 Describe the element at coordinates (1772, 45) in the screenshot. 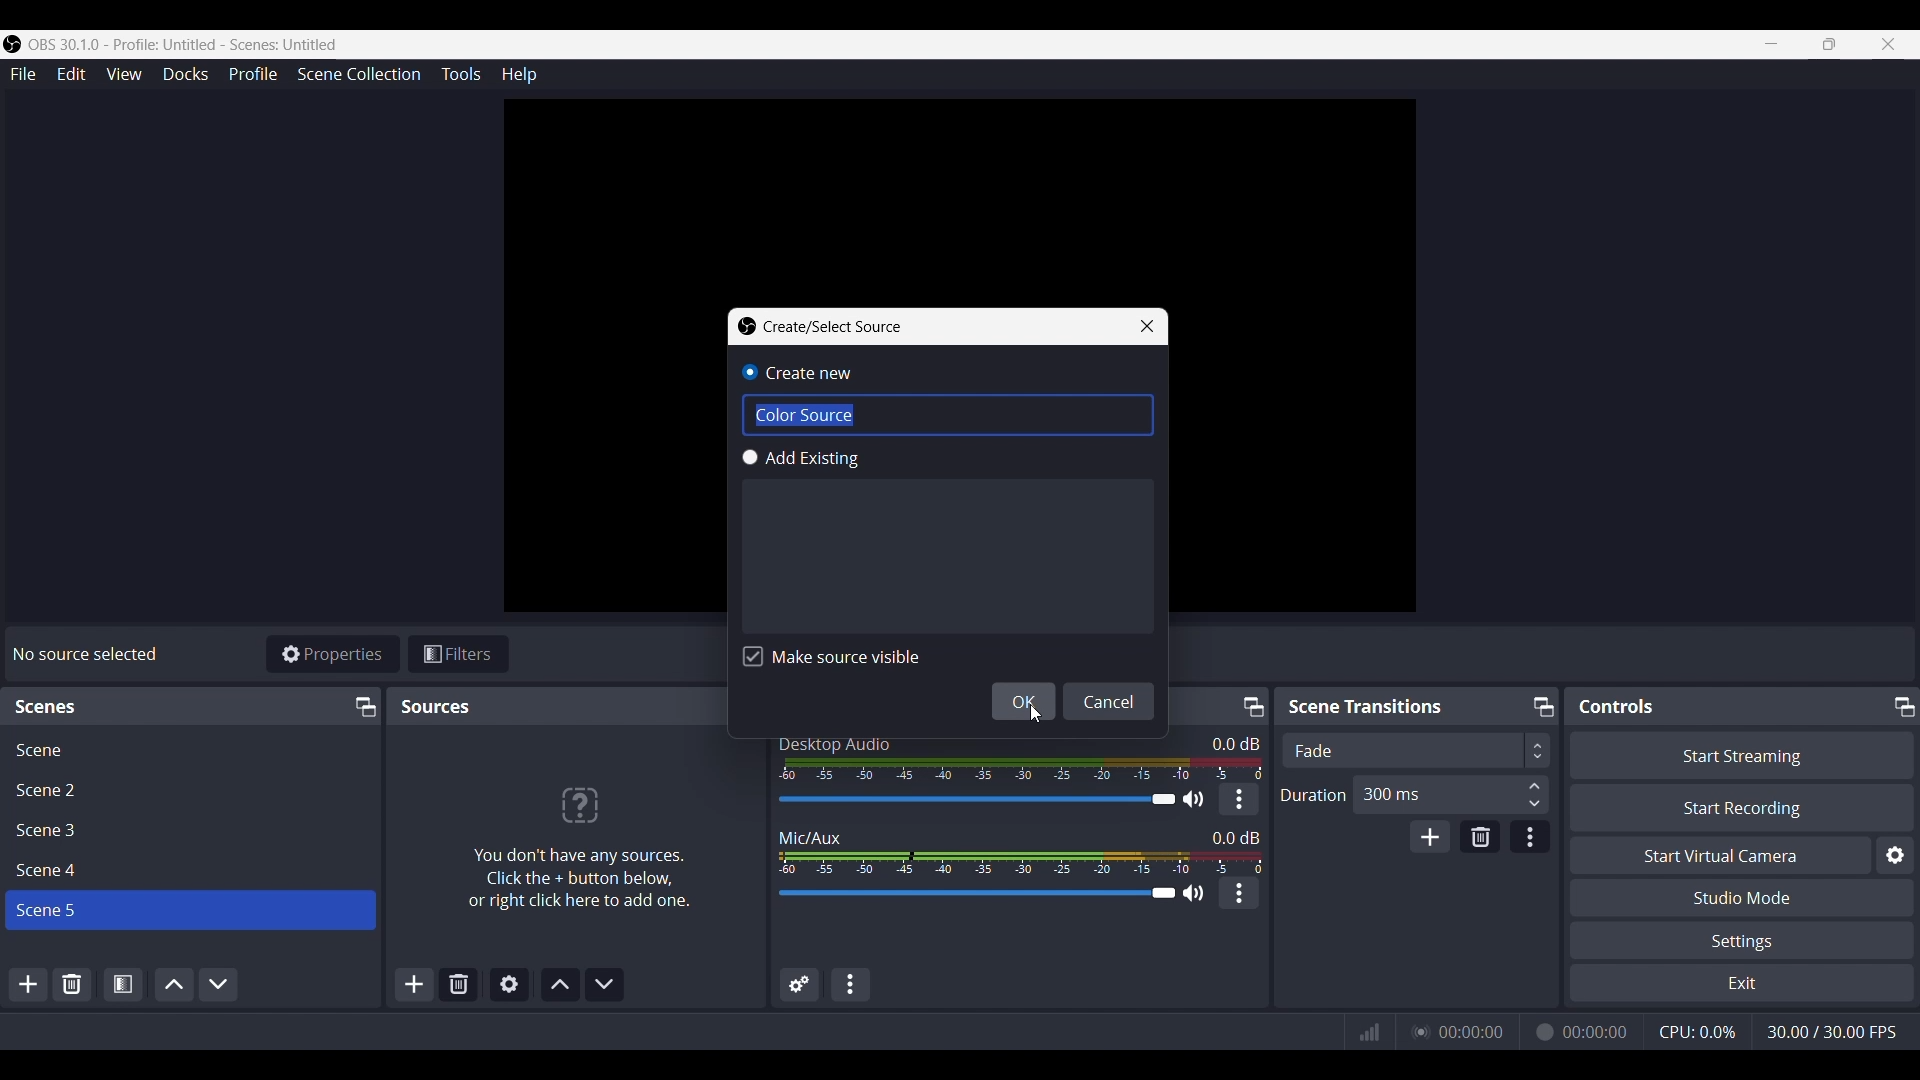

I see `Minimize` at that location.